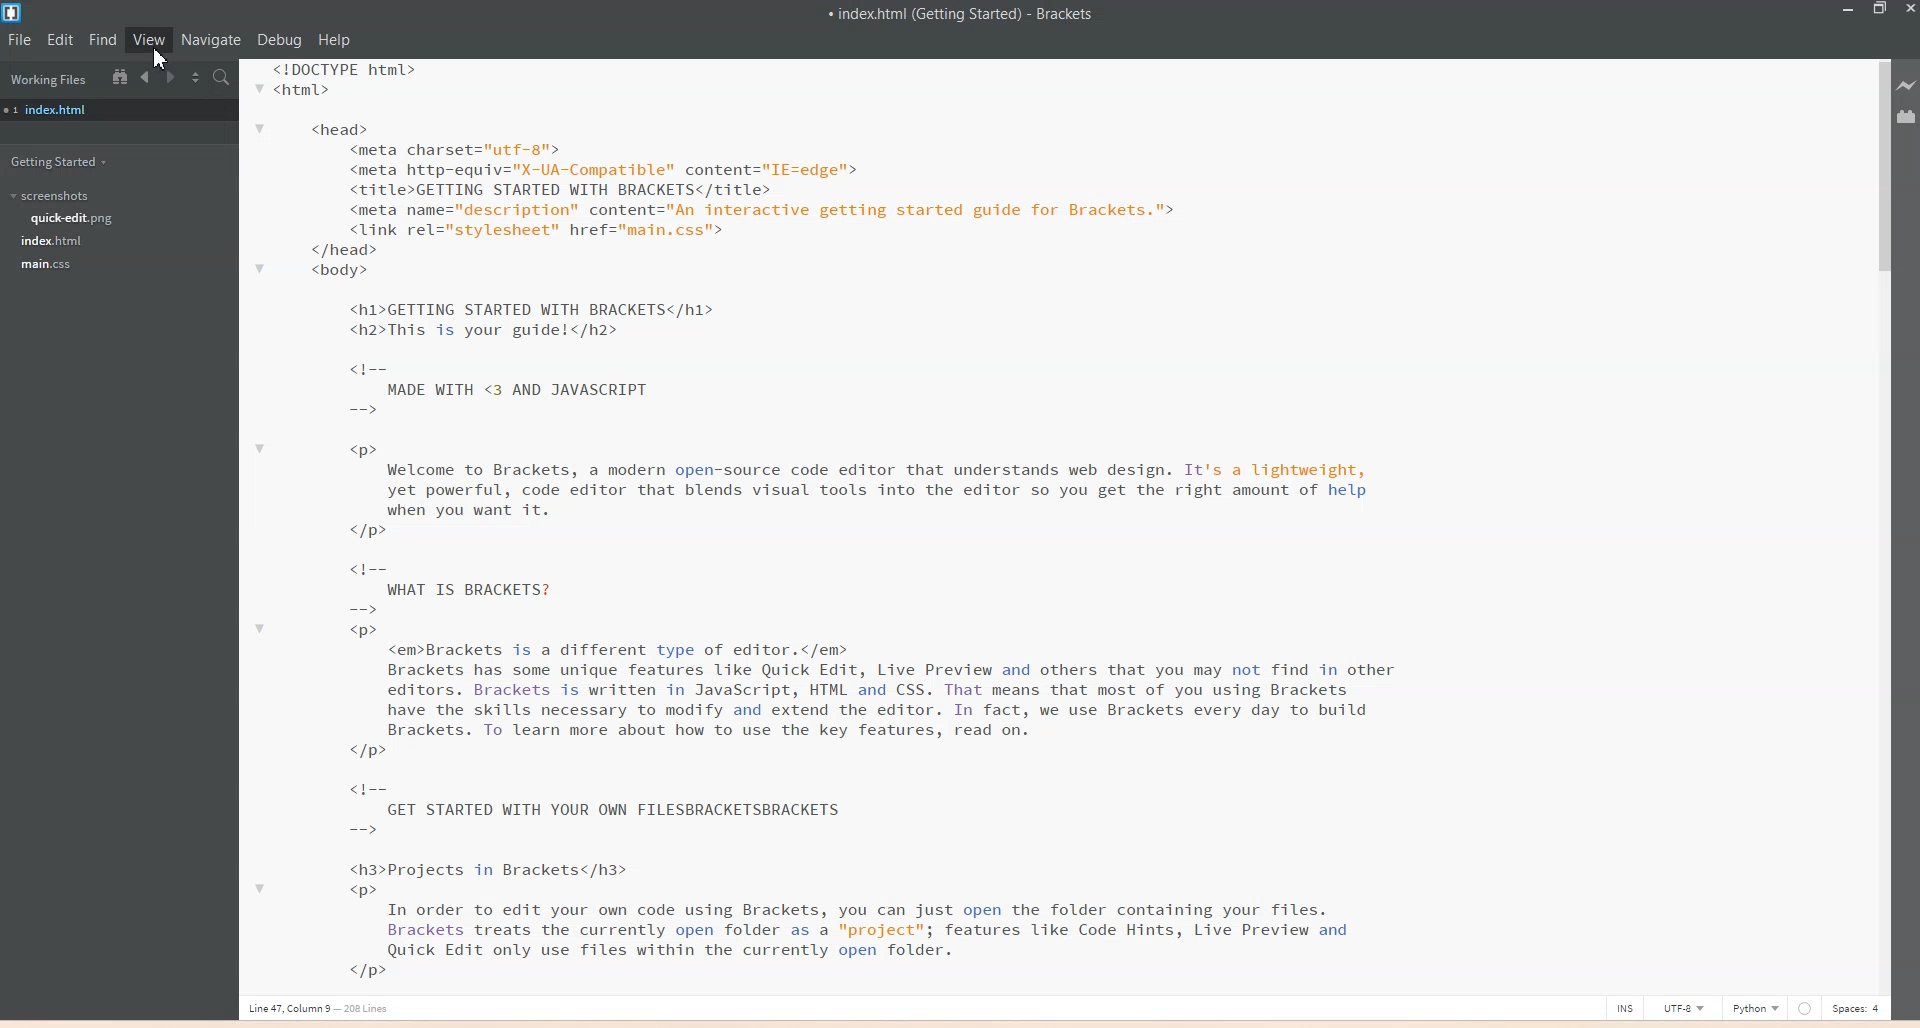 The width and height of the screenshot is (1920, 1028). I want to click on File, so click(20, 40).